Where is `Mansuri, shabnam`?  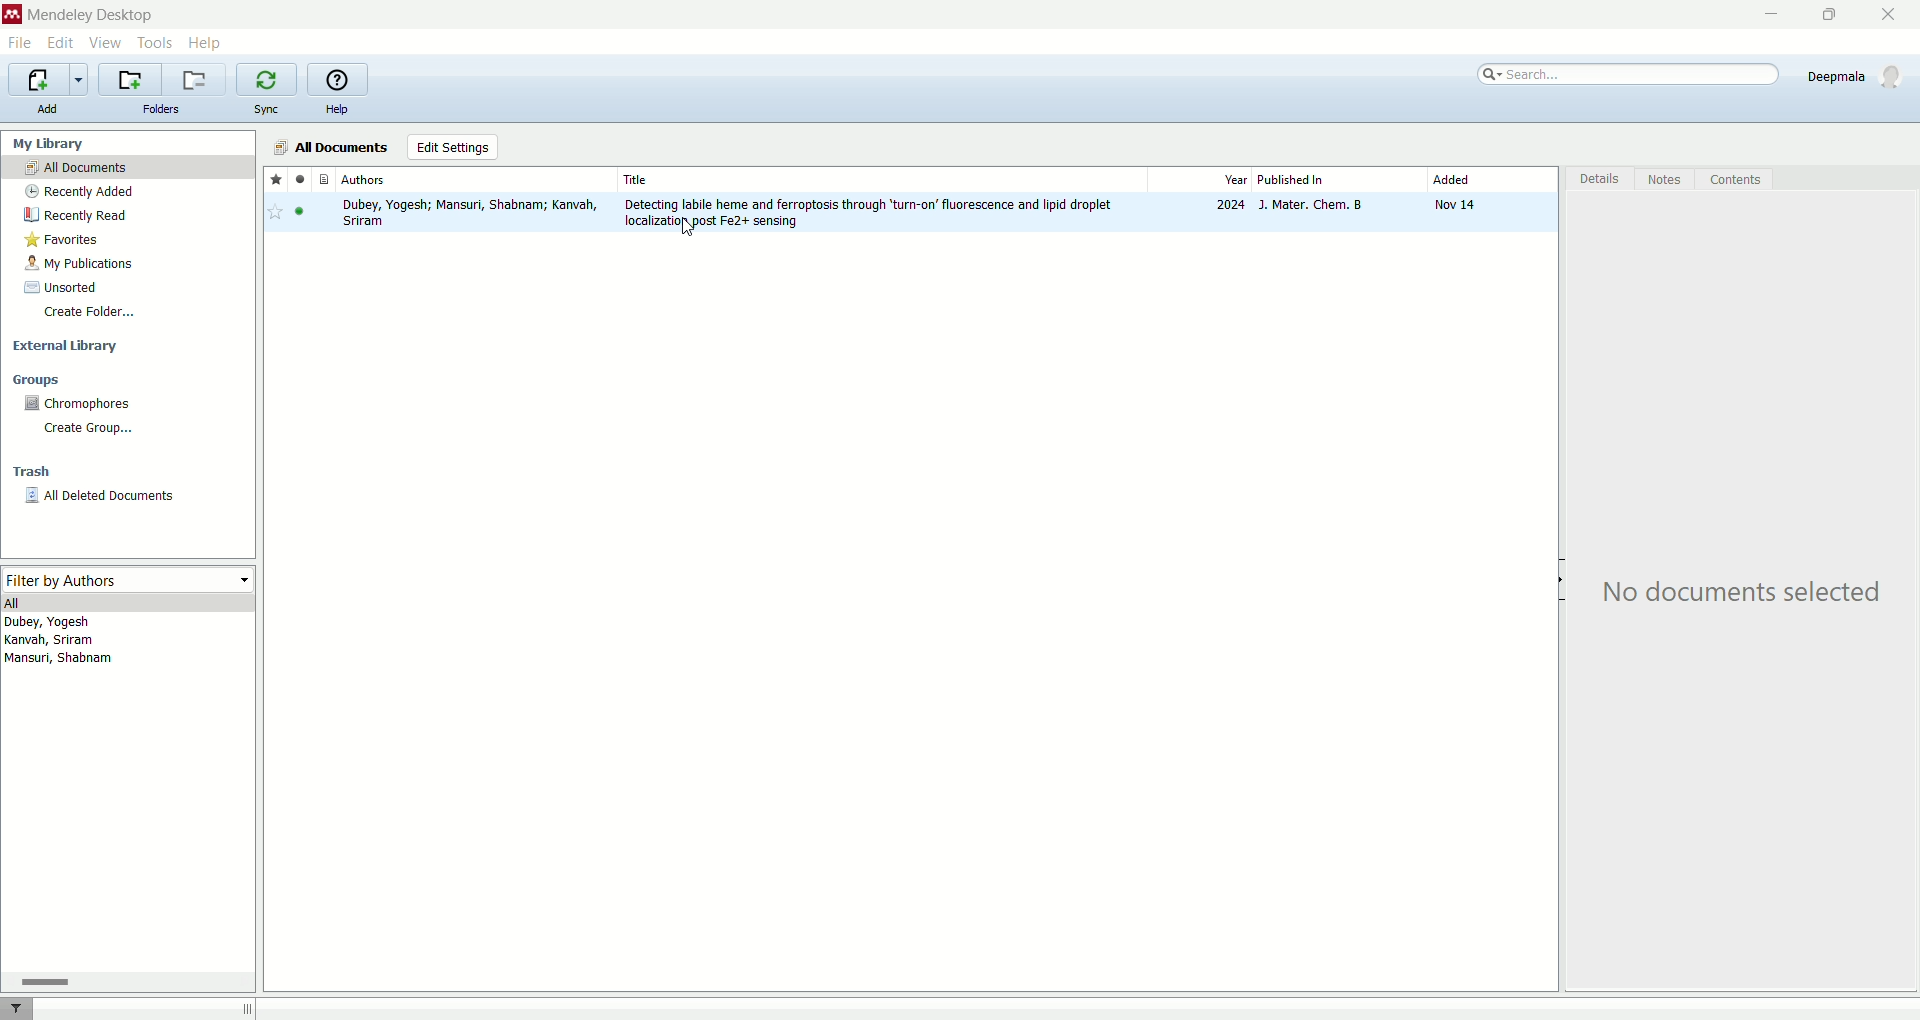 Mansuri, shabnam is located at coordinates (62, 660).